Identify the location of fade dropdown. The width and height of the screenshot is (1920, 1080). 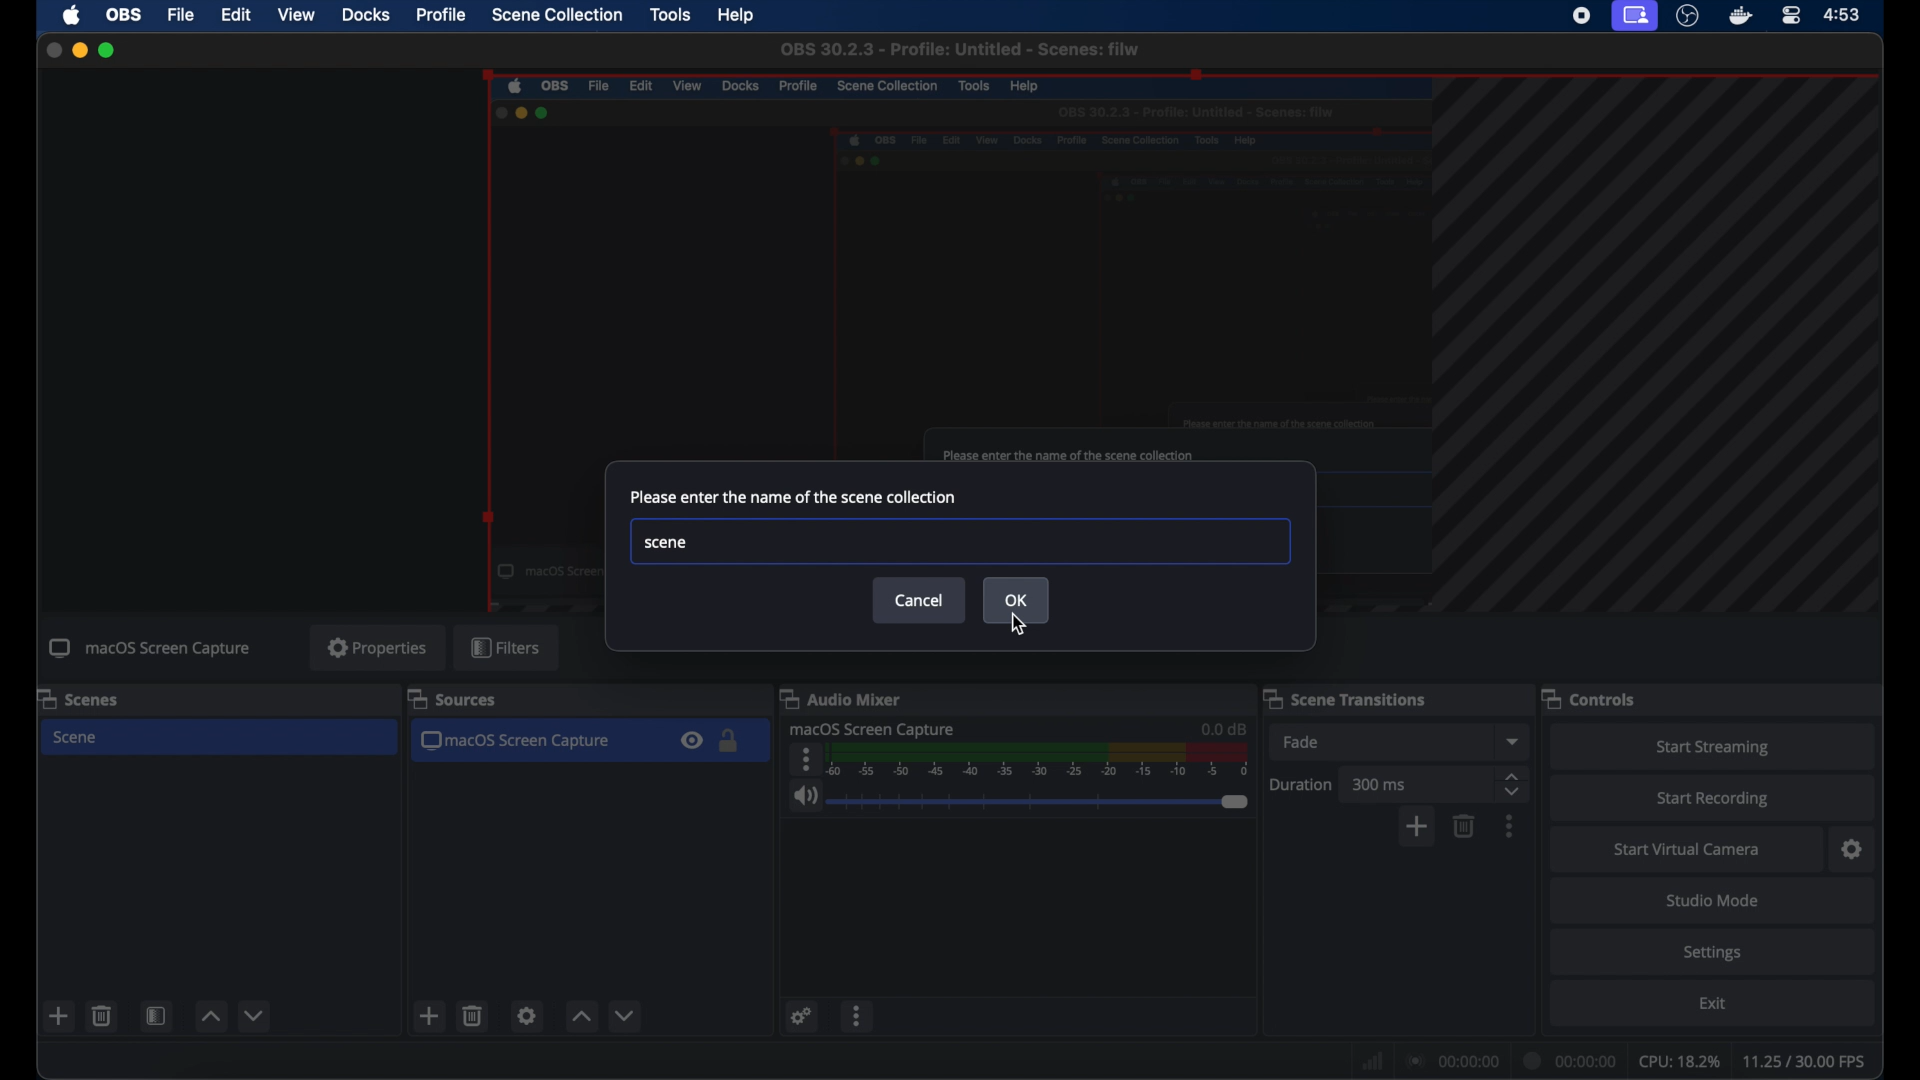
(1512, 741).